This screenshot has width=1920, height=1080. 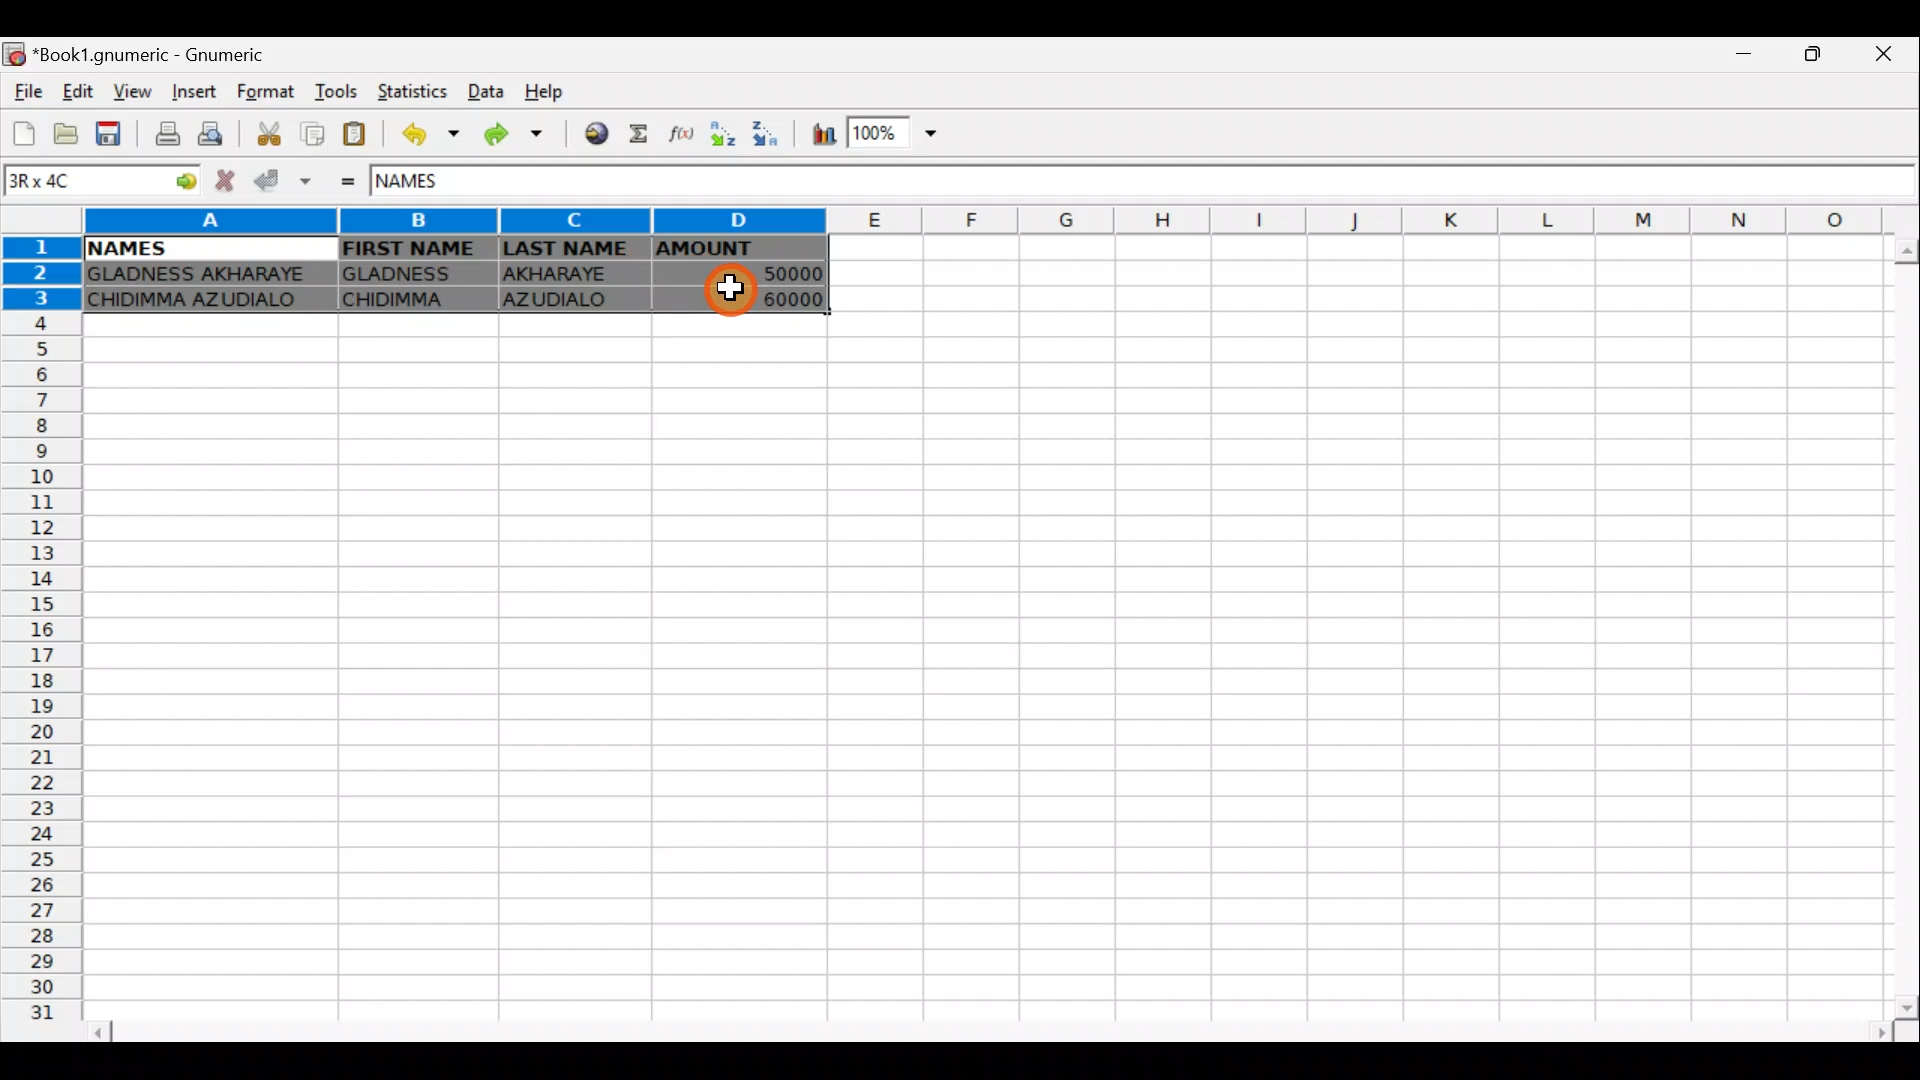 What do you see at coordinates (169, 131) in the screenshot?
I see `Print current file` at bounding box center [169, 131].